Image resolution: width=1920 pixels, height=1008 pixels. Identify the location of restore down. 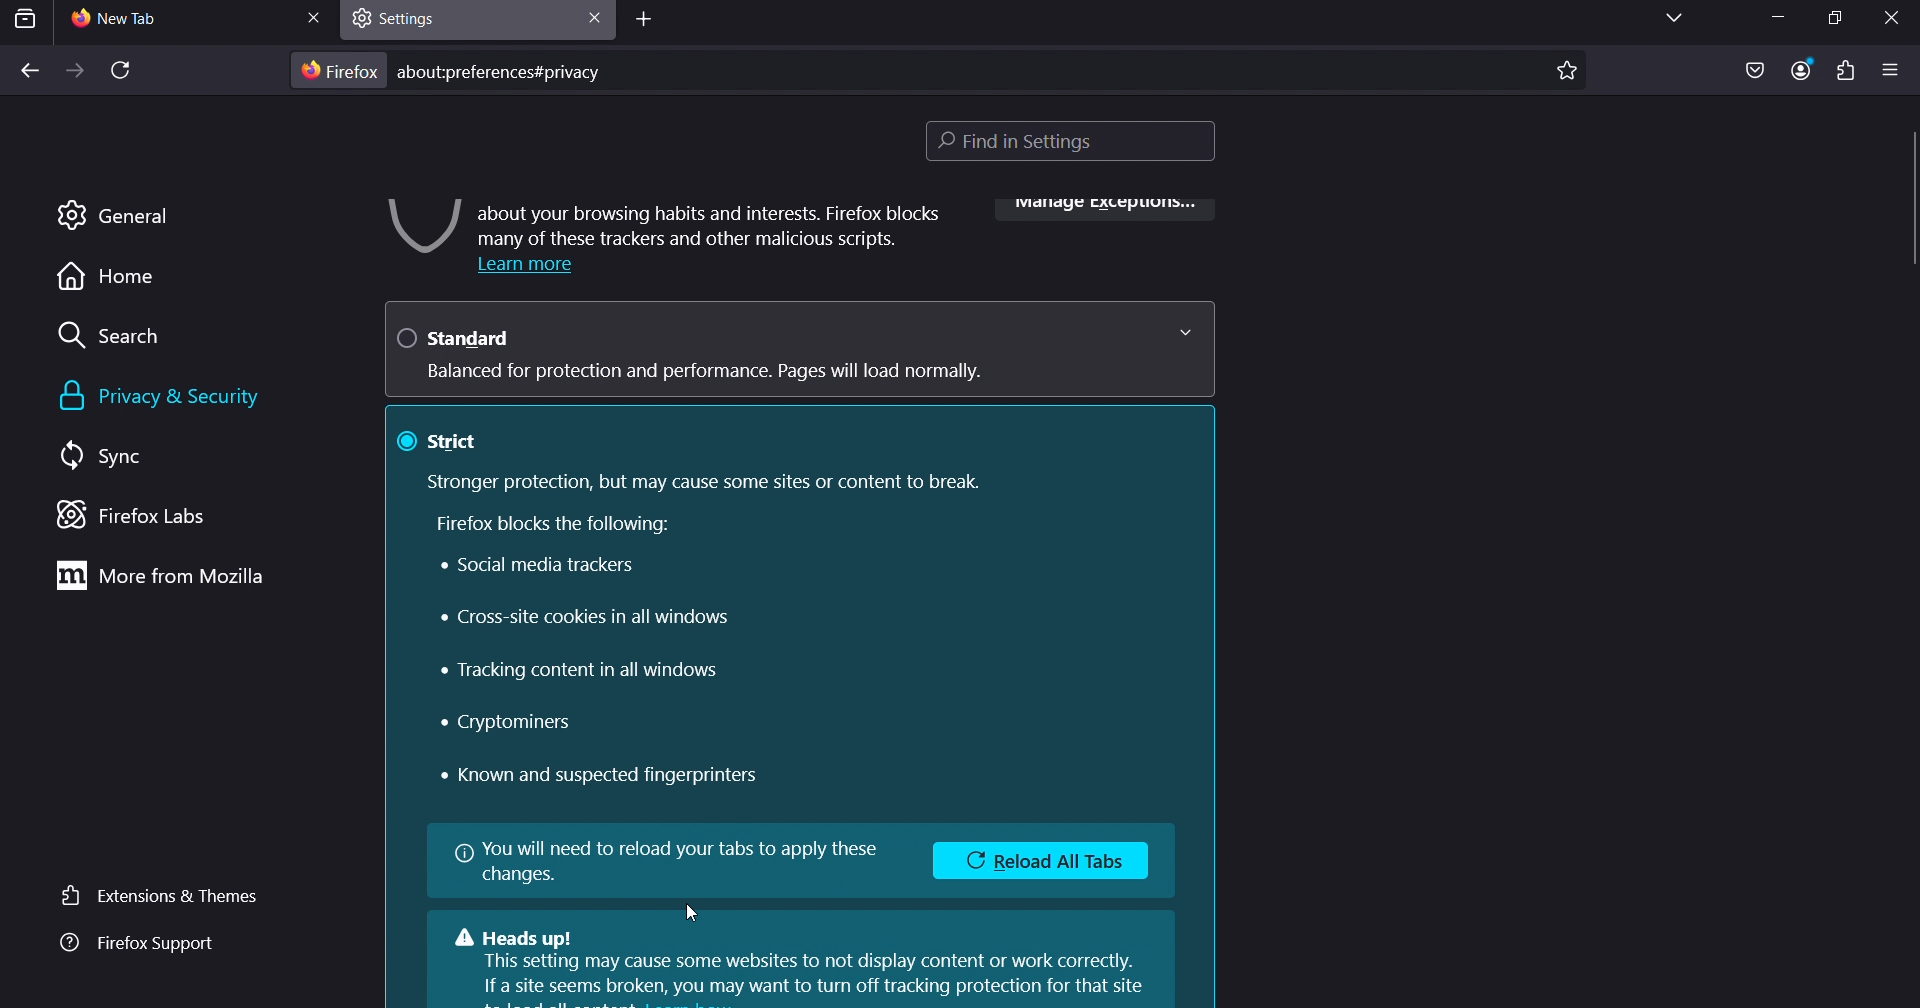
(1826, 18).